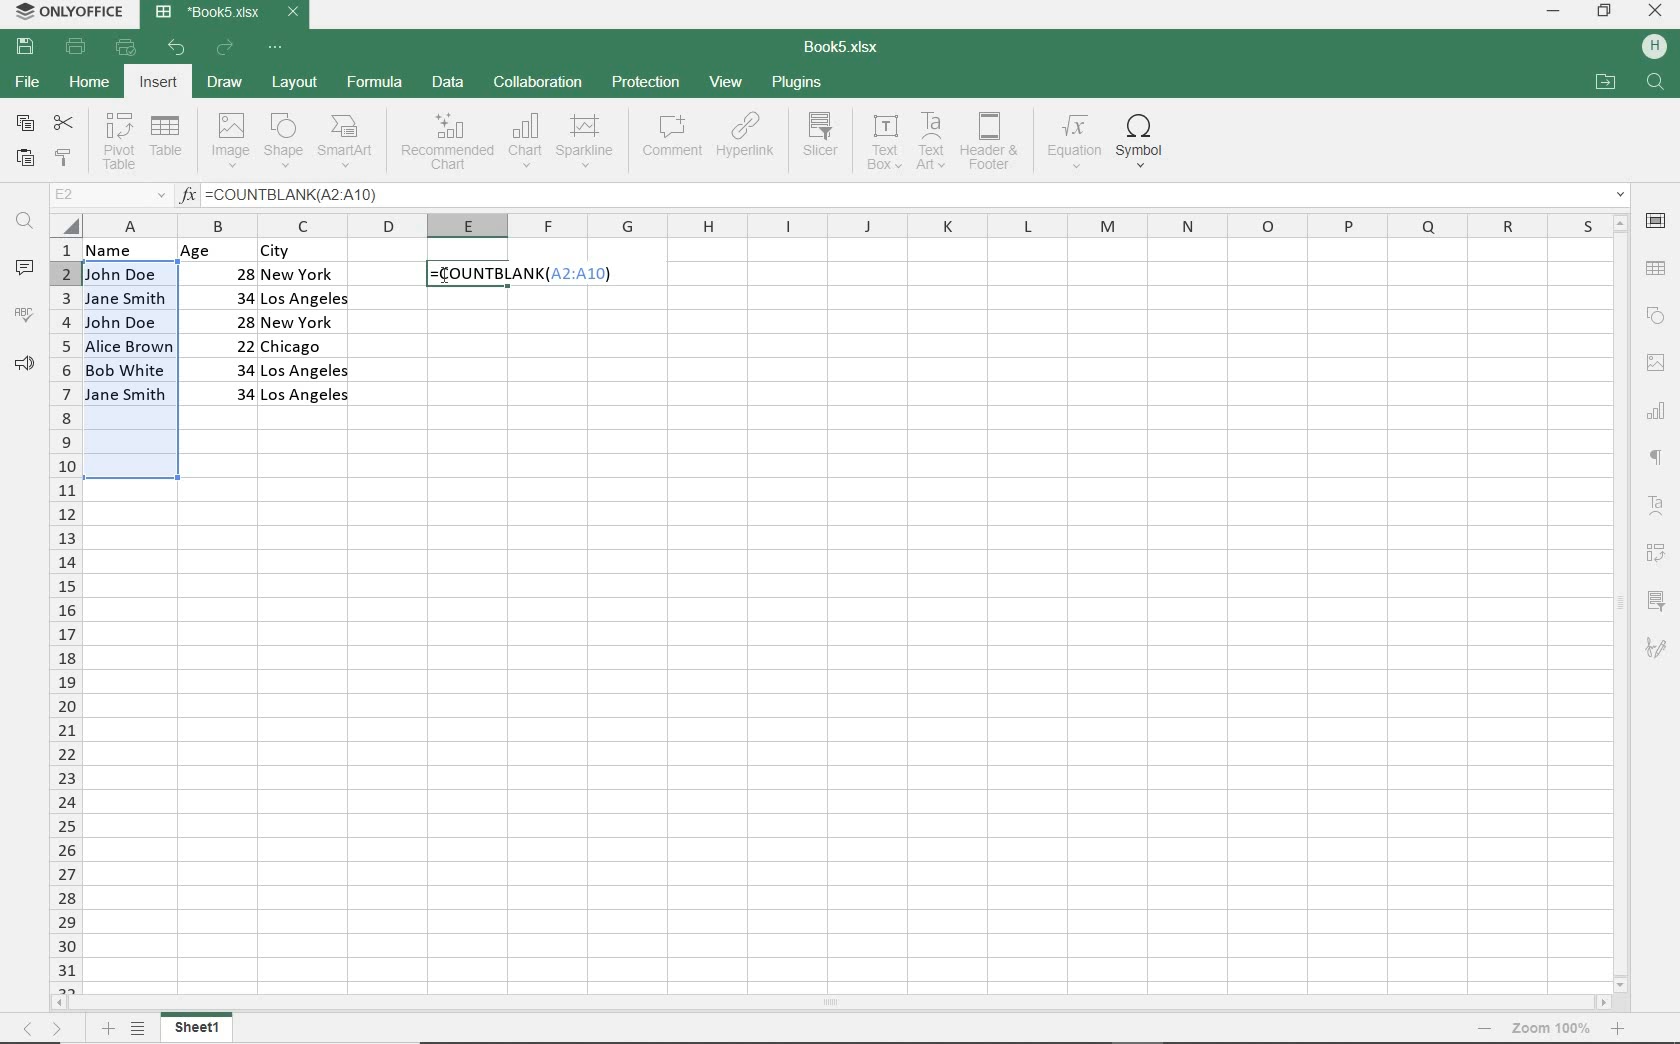 Image resolution: width=1680 pixels, height=1044 pixels. What do you see at coordinates (107, 195) in the screenshot?
I see `NAME MANAGER` at bounding box center [107, 195].